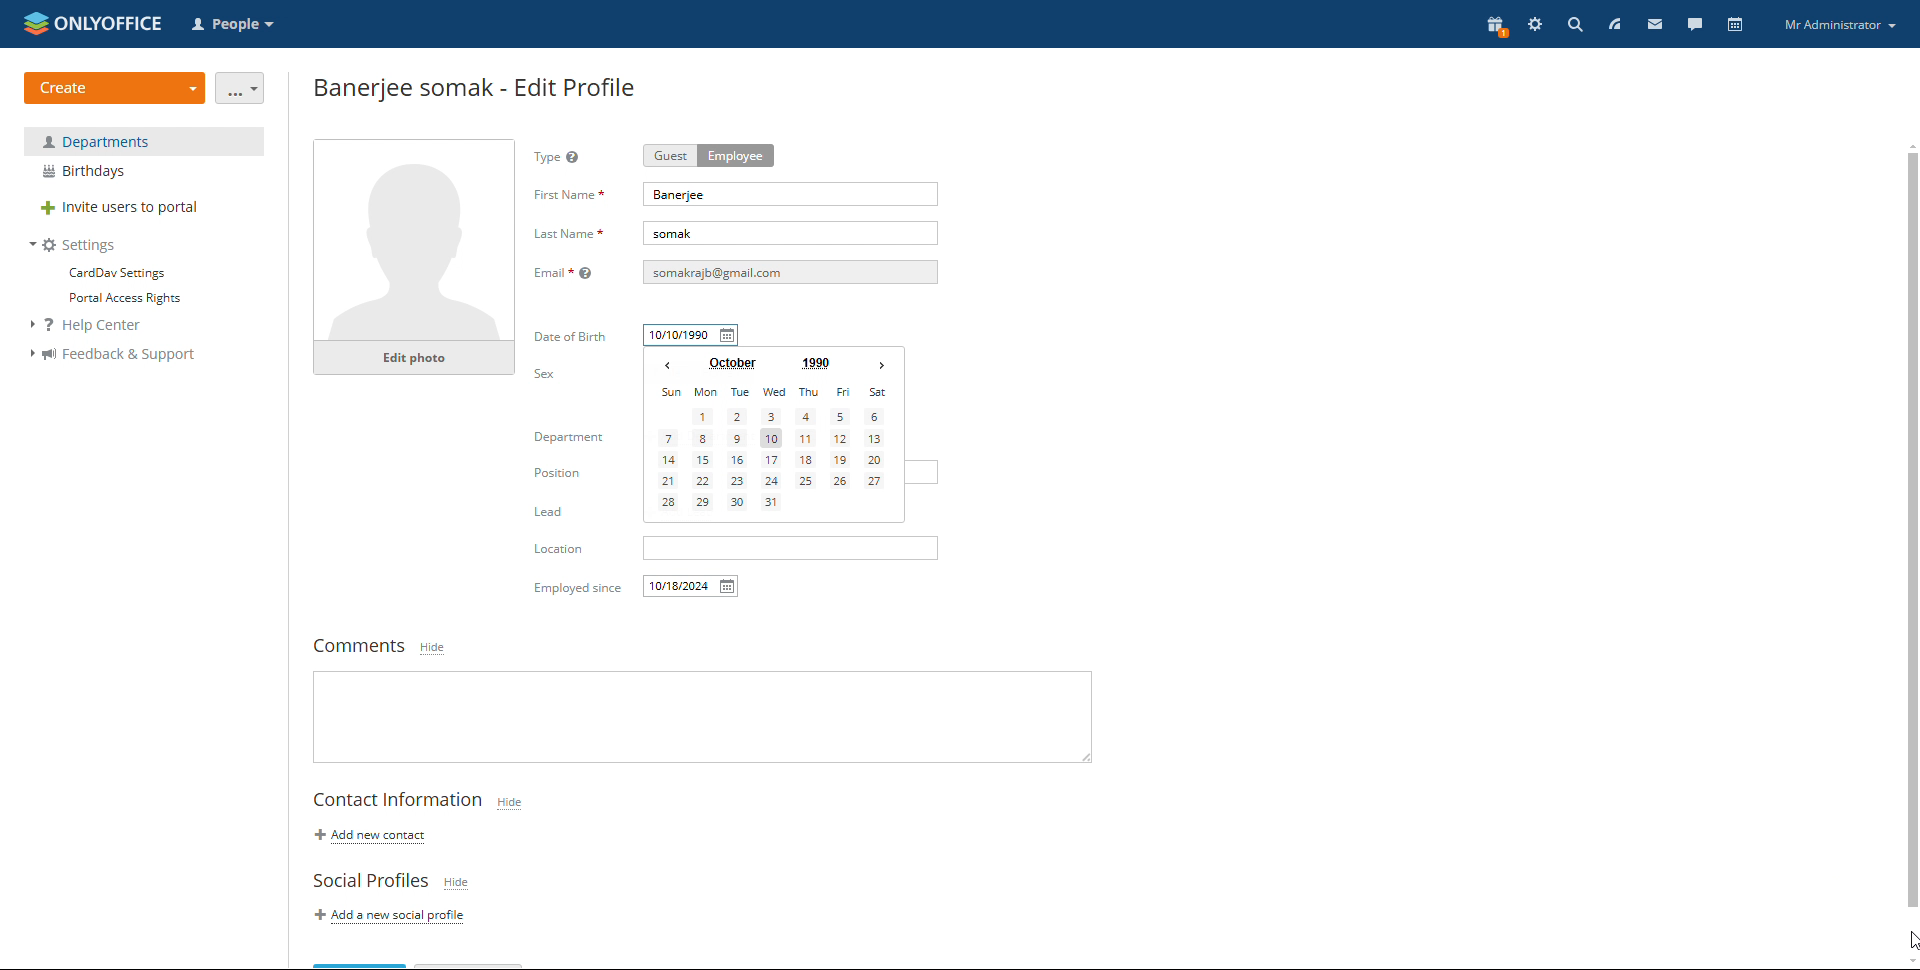  What do you see at coordinates (568, 194) in the screenshot?
I see `first name` at bounding box center [568, 194].